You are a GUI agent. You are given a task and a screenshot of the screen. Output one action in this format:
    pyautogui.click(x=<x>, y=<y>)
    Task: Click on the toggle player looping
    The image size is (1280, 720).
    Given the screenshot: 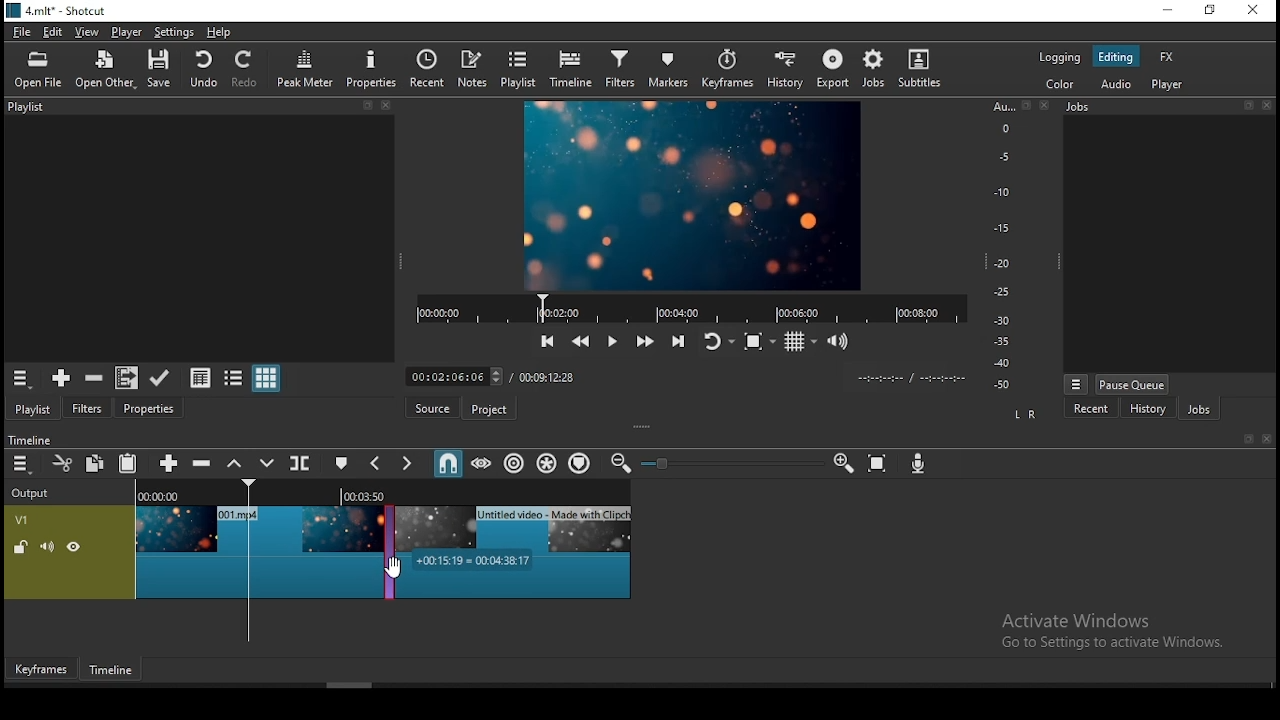 What is the action you would take?
    pyautogui.click(x=717, y=341)
    